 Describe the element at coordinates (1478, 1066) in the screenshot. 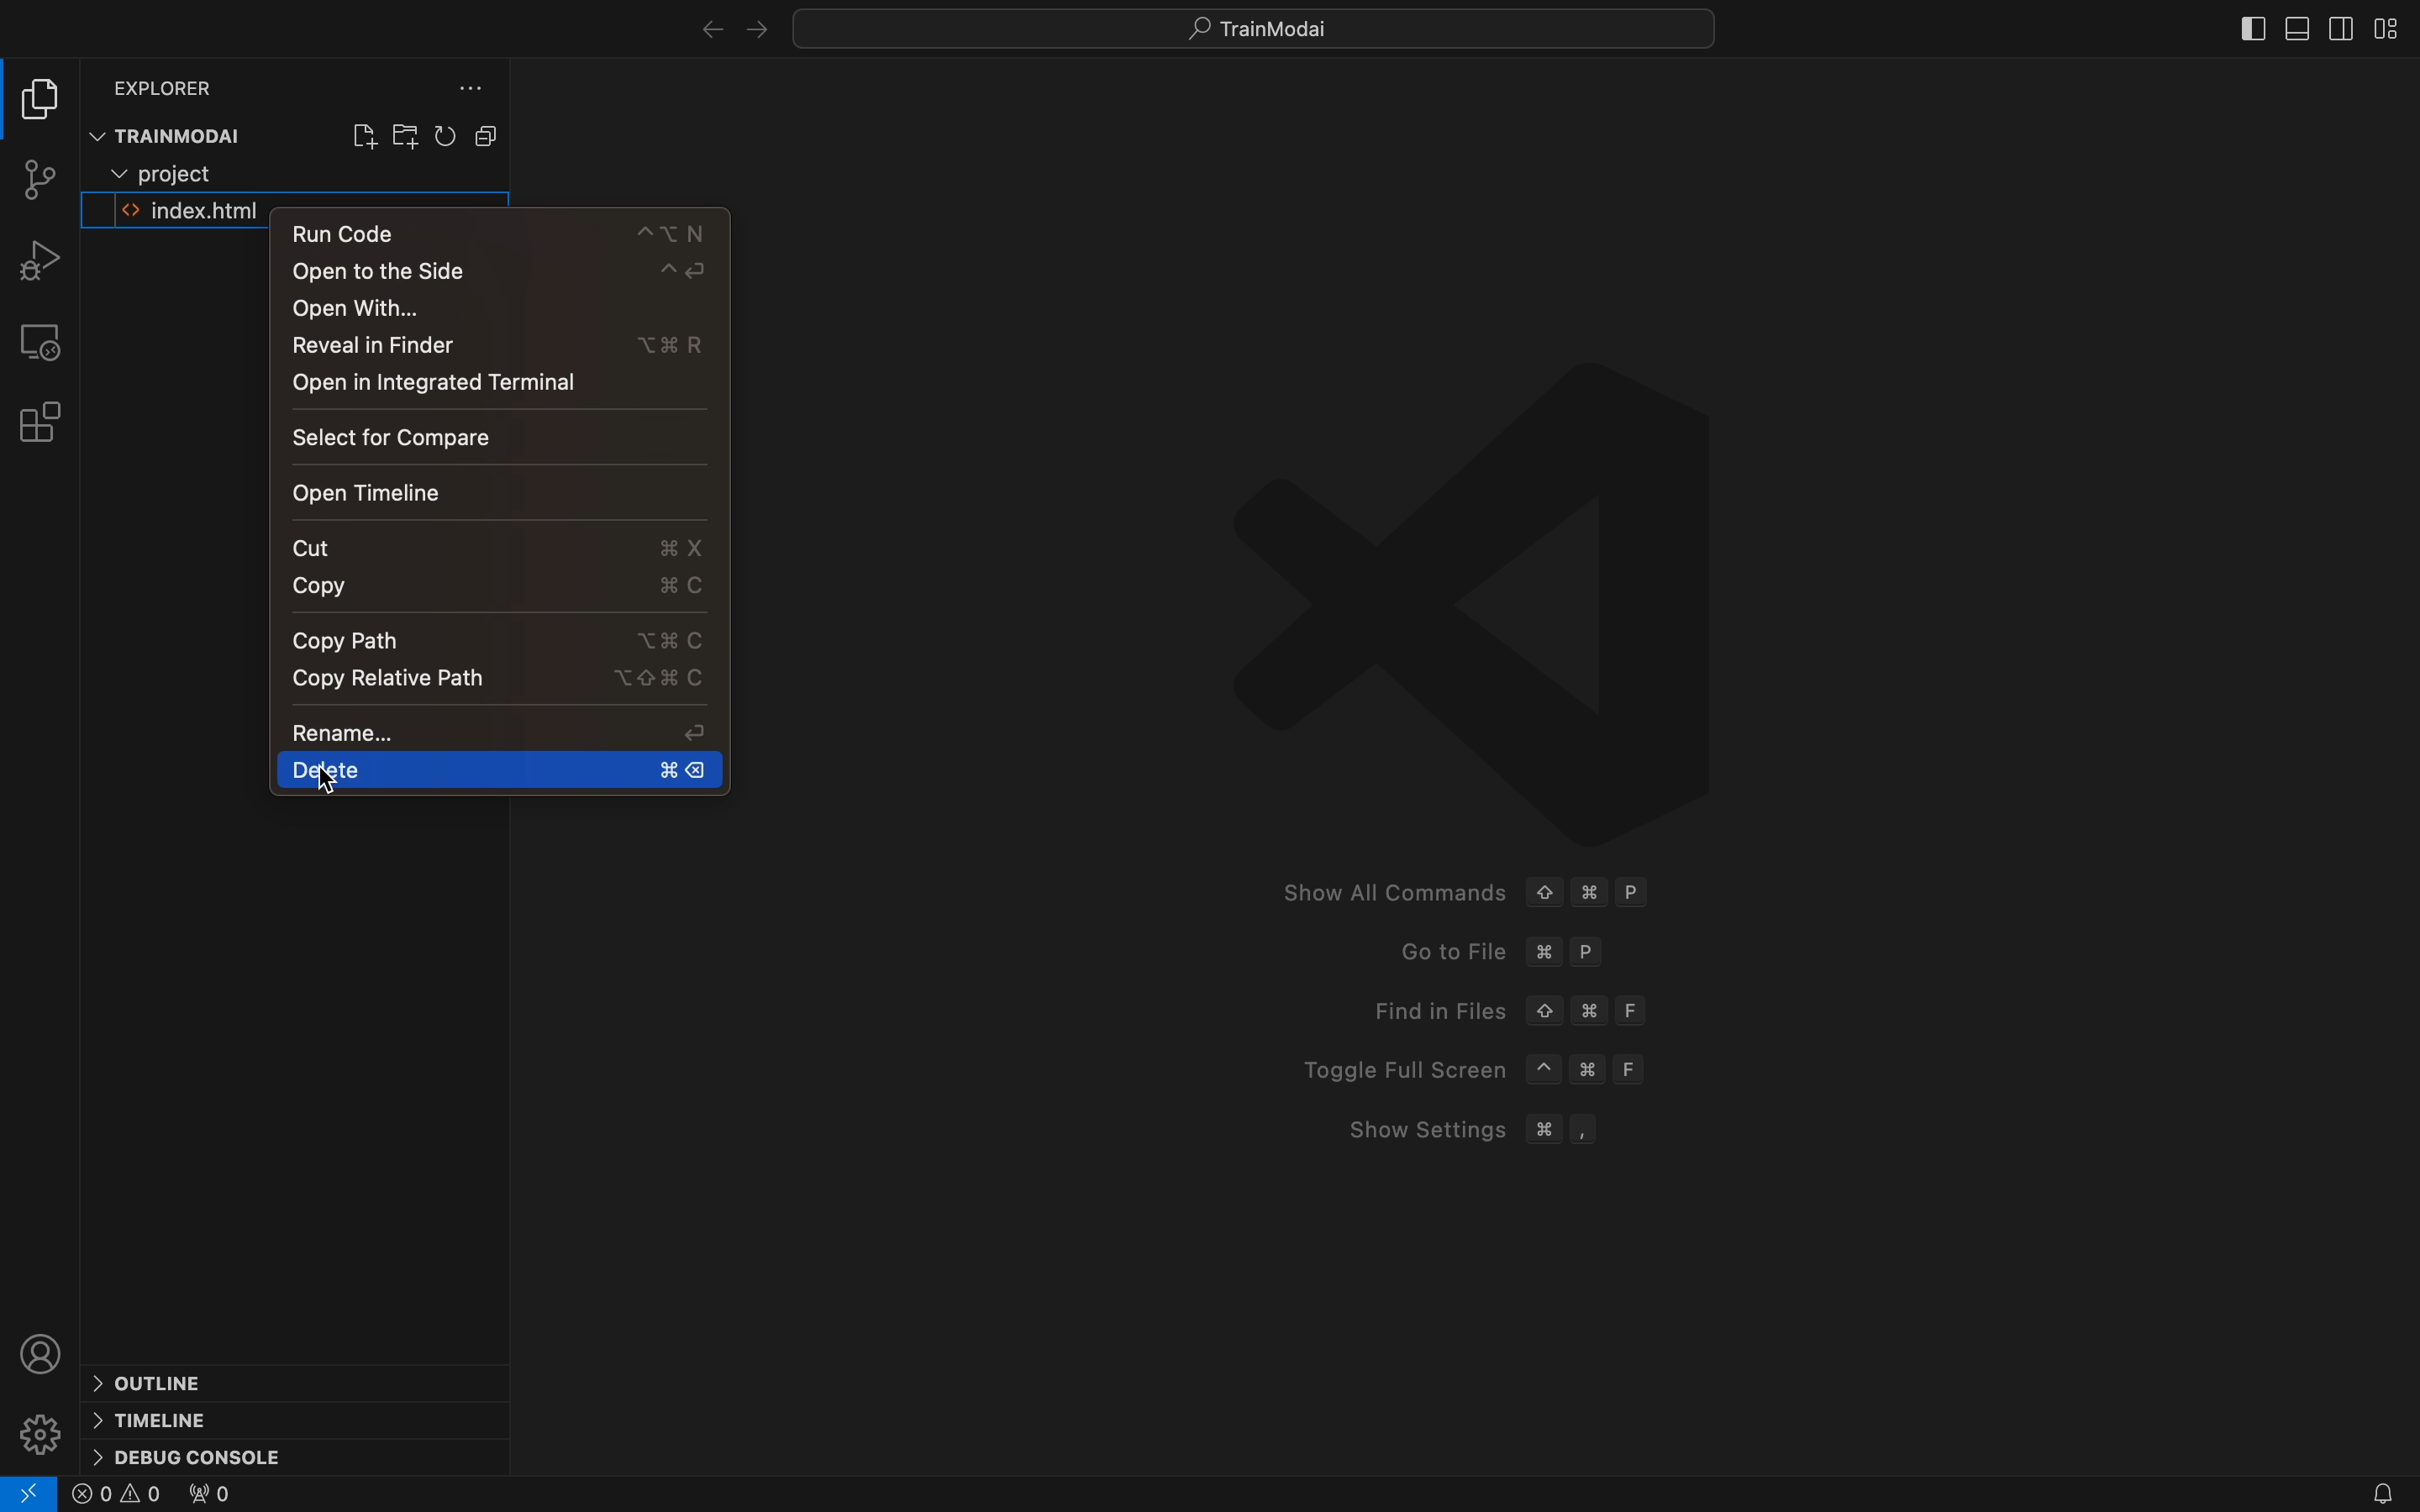

I see `Toggle` at that location.